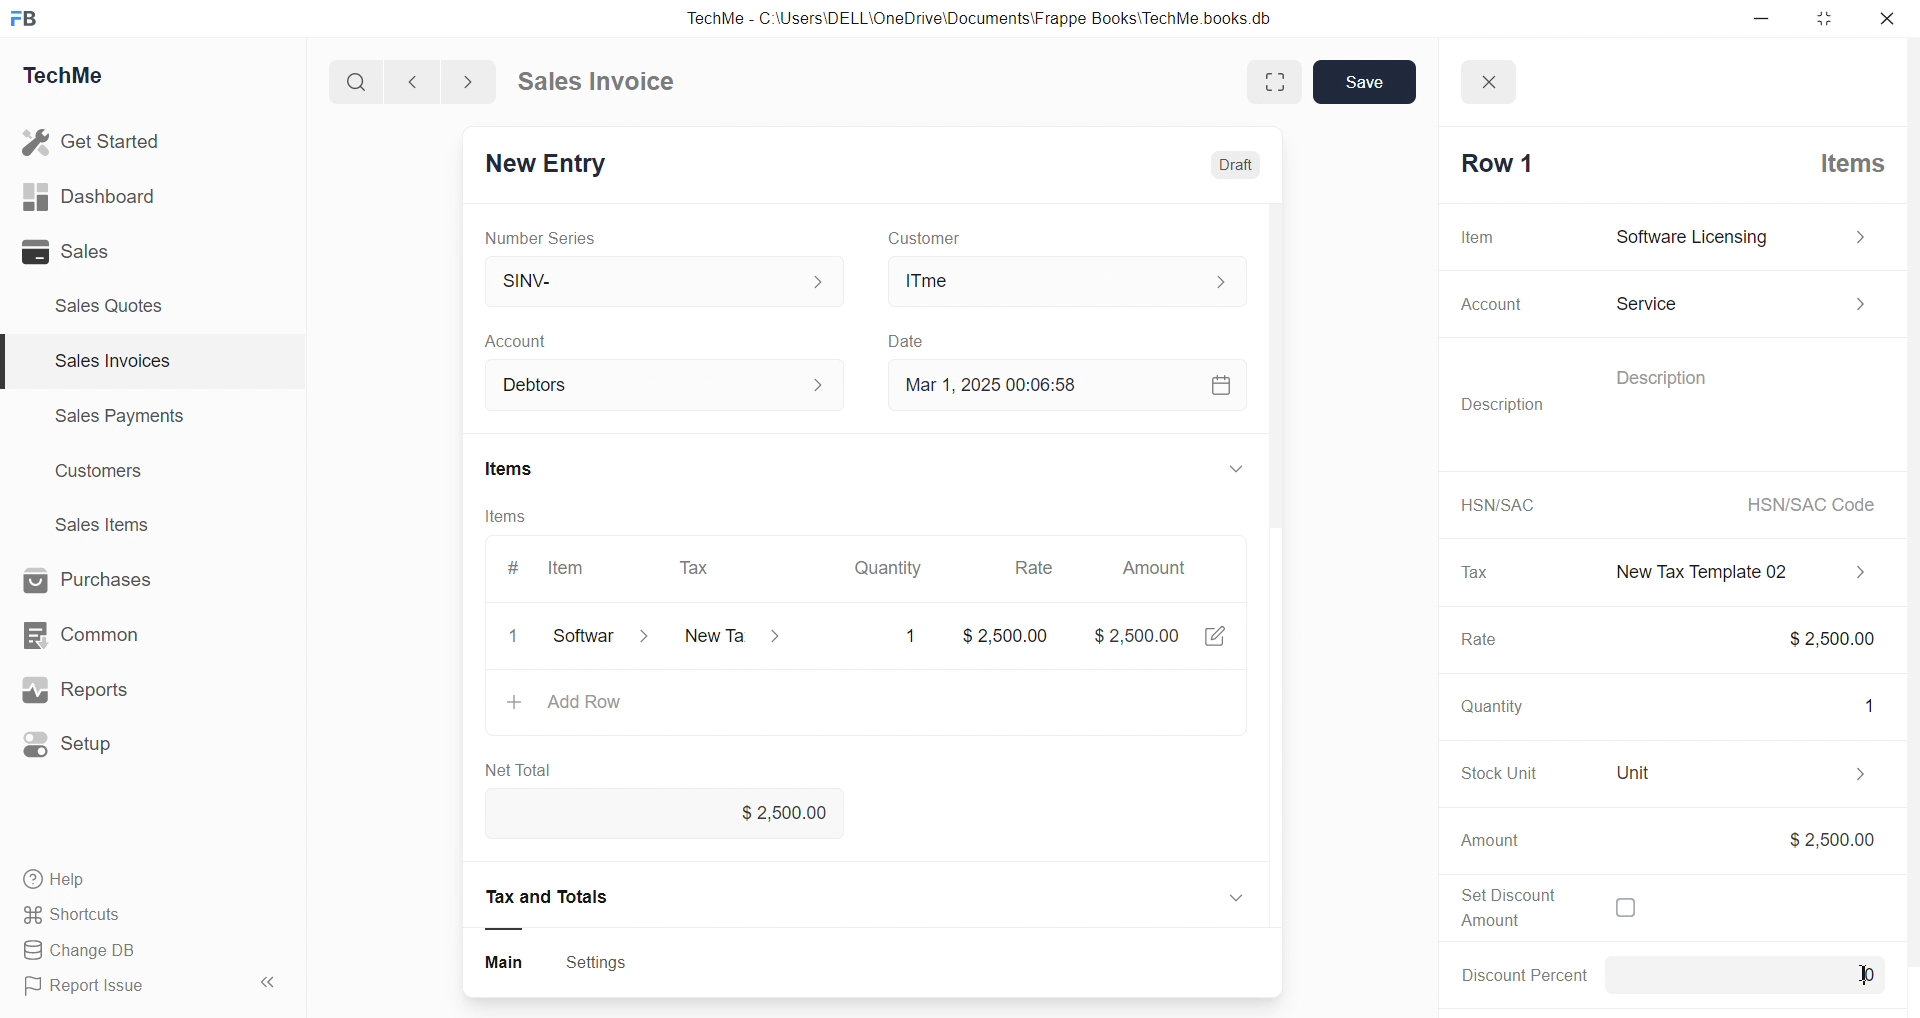  I want to click on @ Setup, so click(79, 752).